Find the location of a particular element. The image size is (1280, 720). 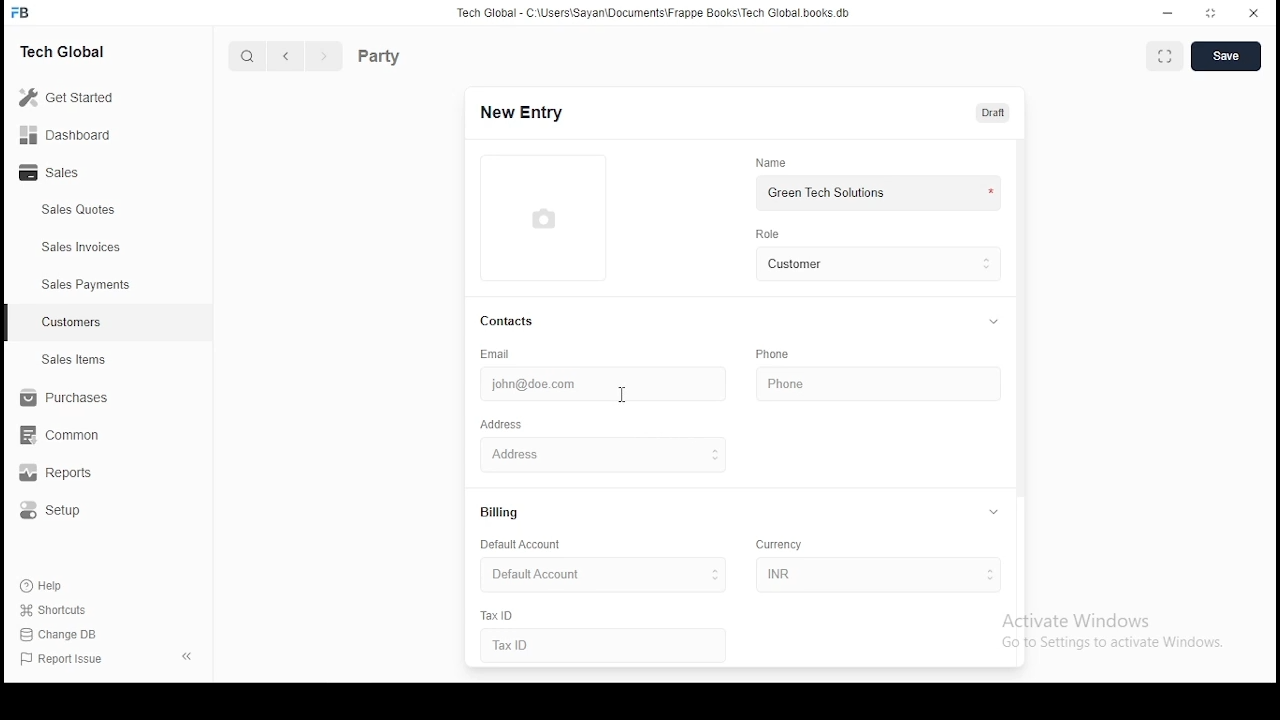

draft is located at coordinates (994, 113).